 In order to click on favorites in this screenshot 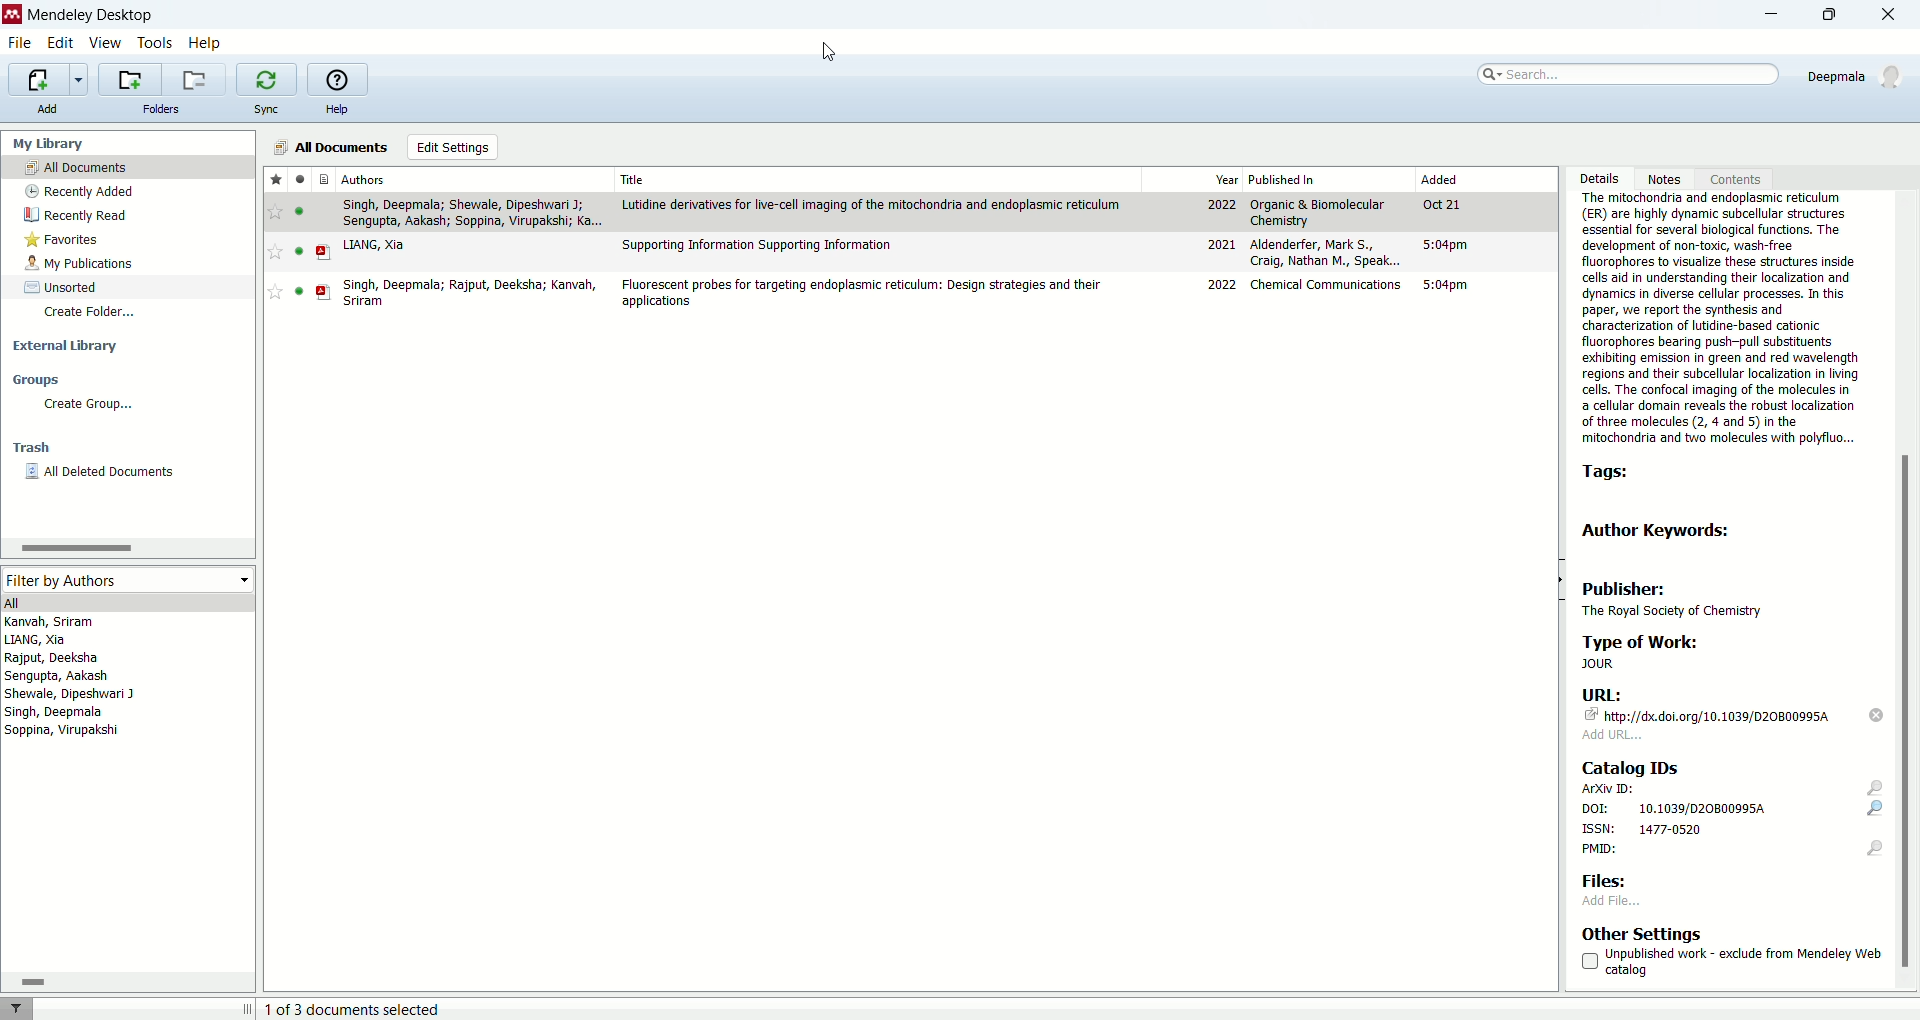, I will do `click(276, 178)`.